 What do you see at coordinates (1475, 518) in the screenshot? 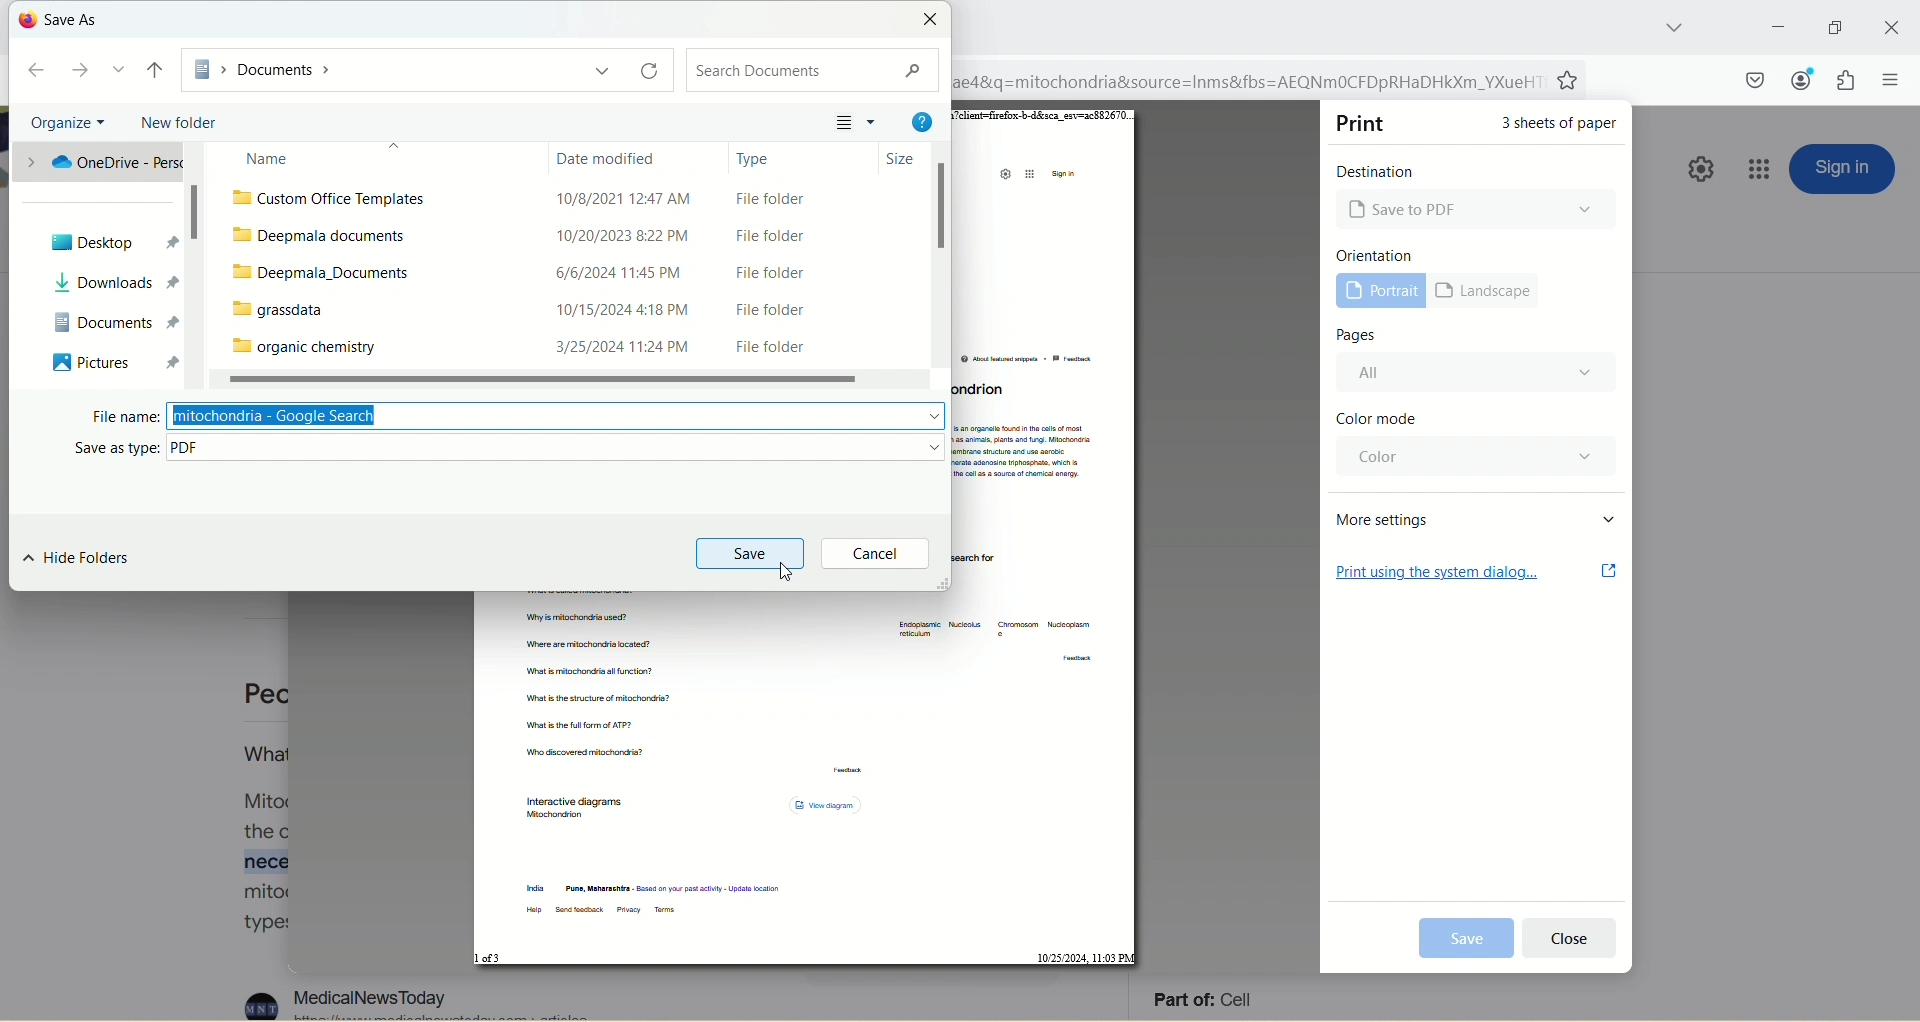
I see `more settings` at bounding box center [1475, 518].